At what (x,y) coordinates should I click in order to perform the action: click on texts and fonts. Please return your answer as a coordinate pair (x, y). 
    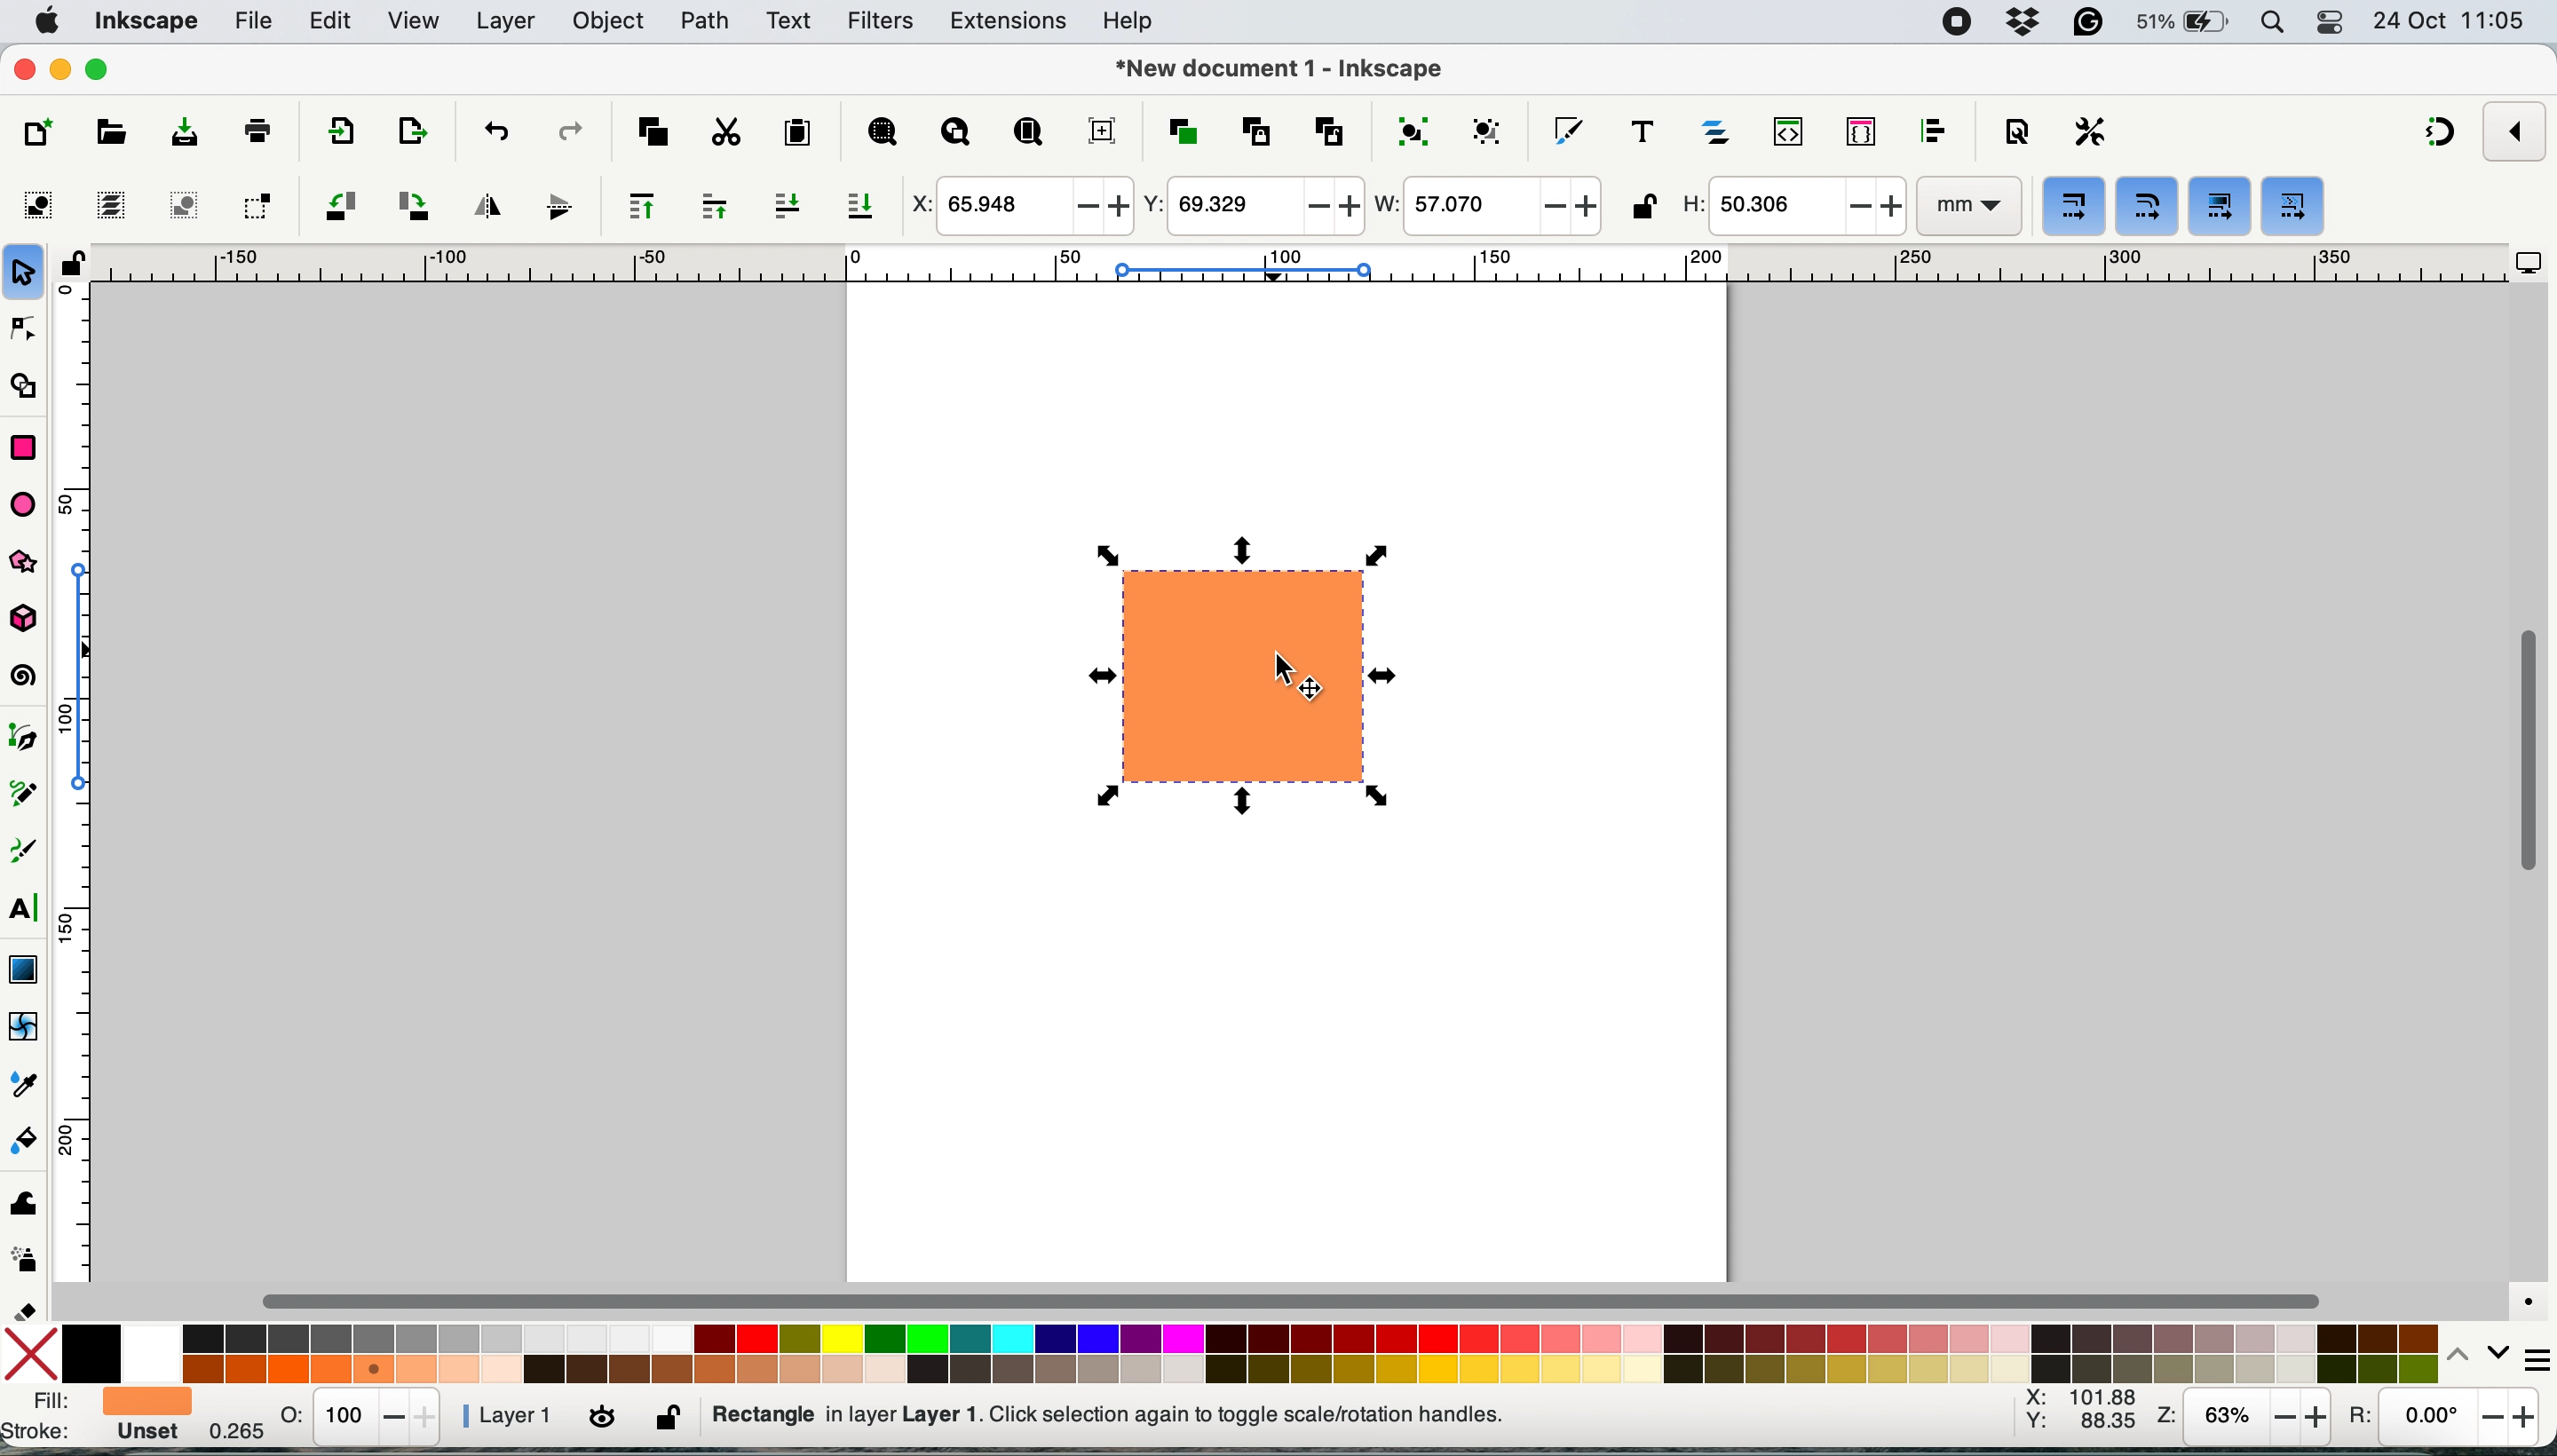
    Looking at the image, I should click on (1642, 131).